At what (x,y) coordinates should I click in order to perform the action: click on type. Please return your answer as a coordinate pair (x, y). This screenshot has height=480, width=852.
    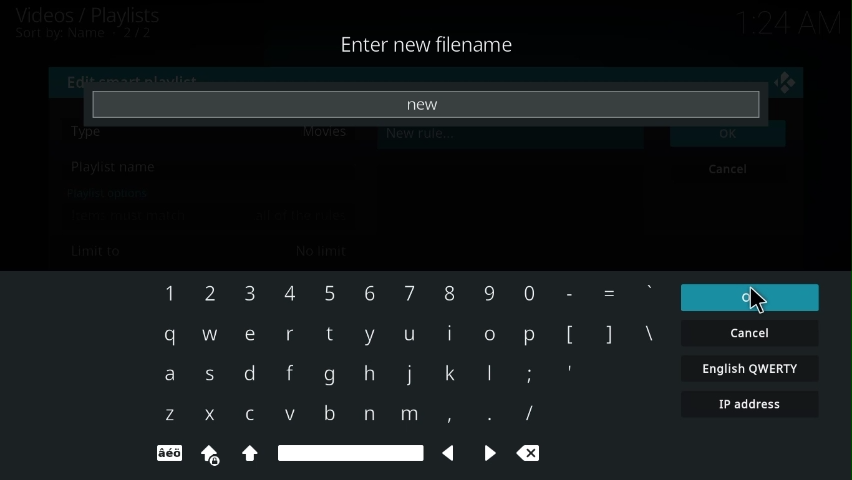
    Looking at the image, I should click on (96, 132).